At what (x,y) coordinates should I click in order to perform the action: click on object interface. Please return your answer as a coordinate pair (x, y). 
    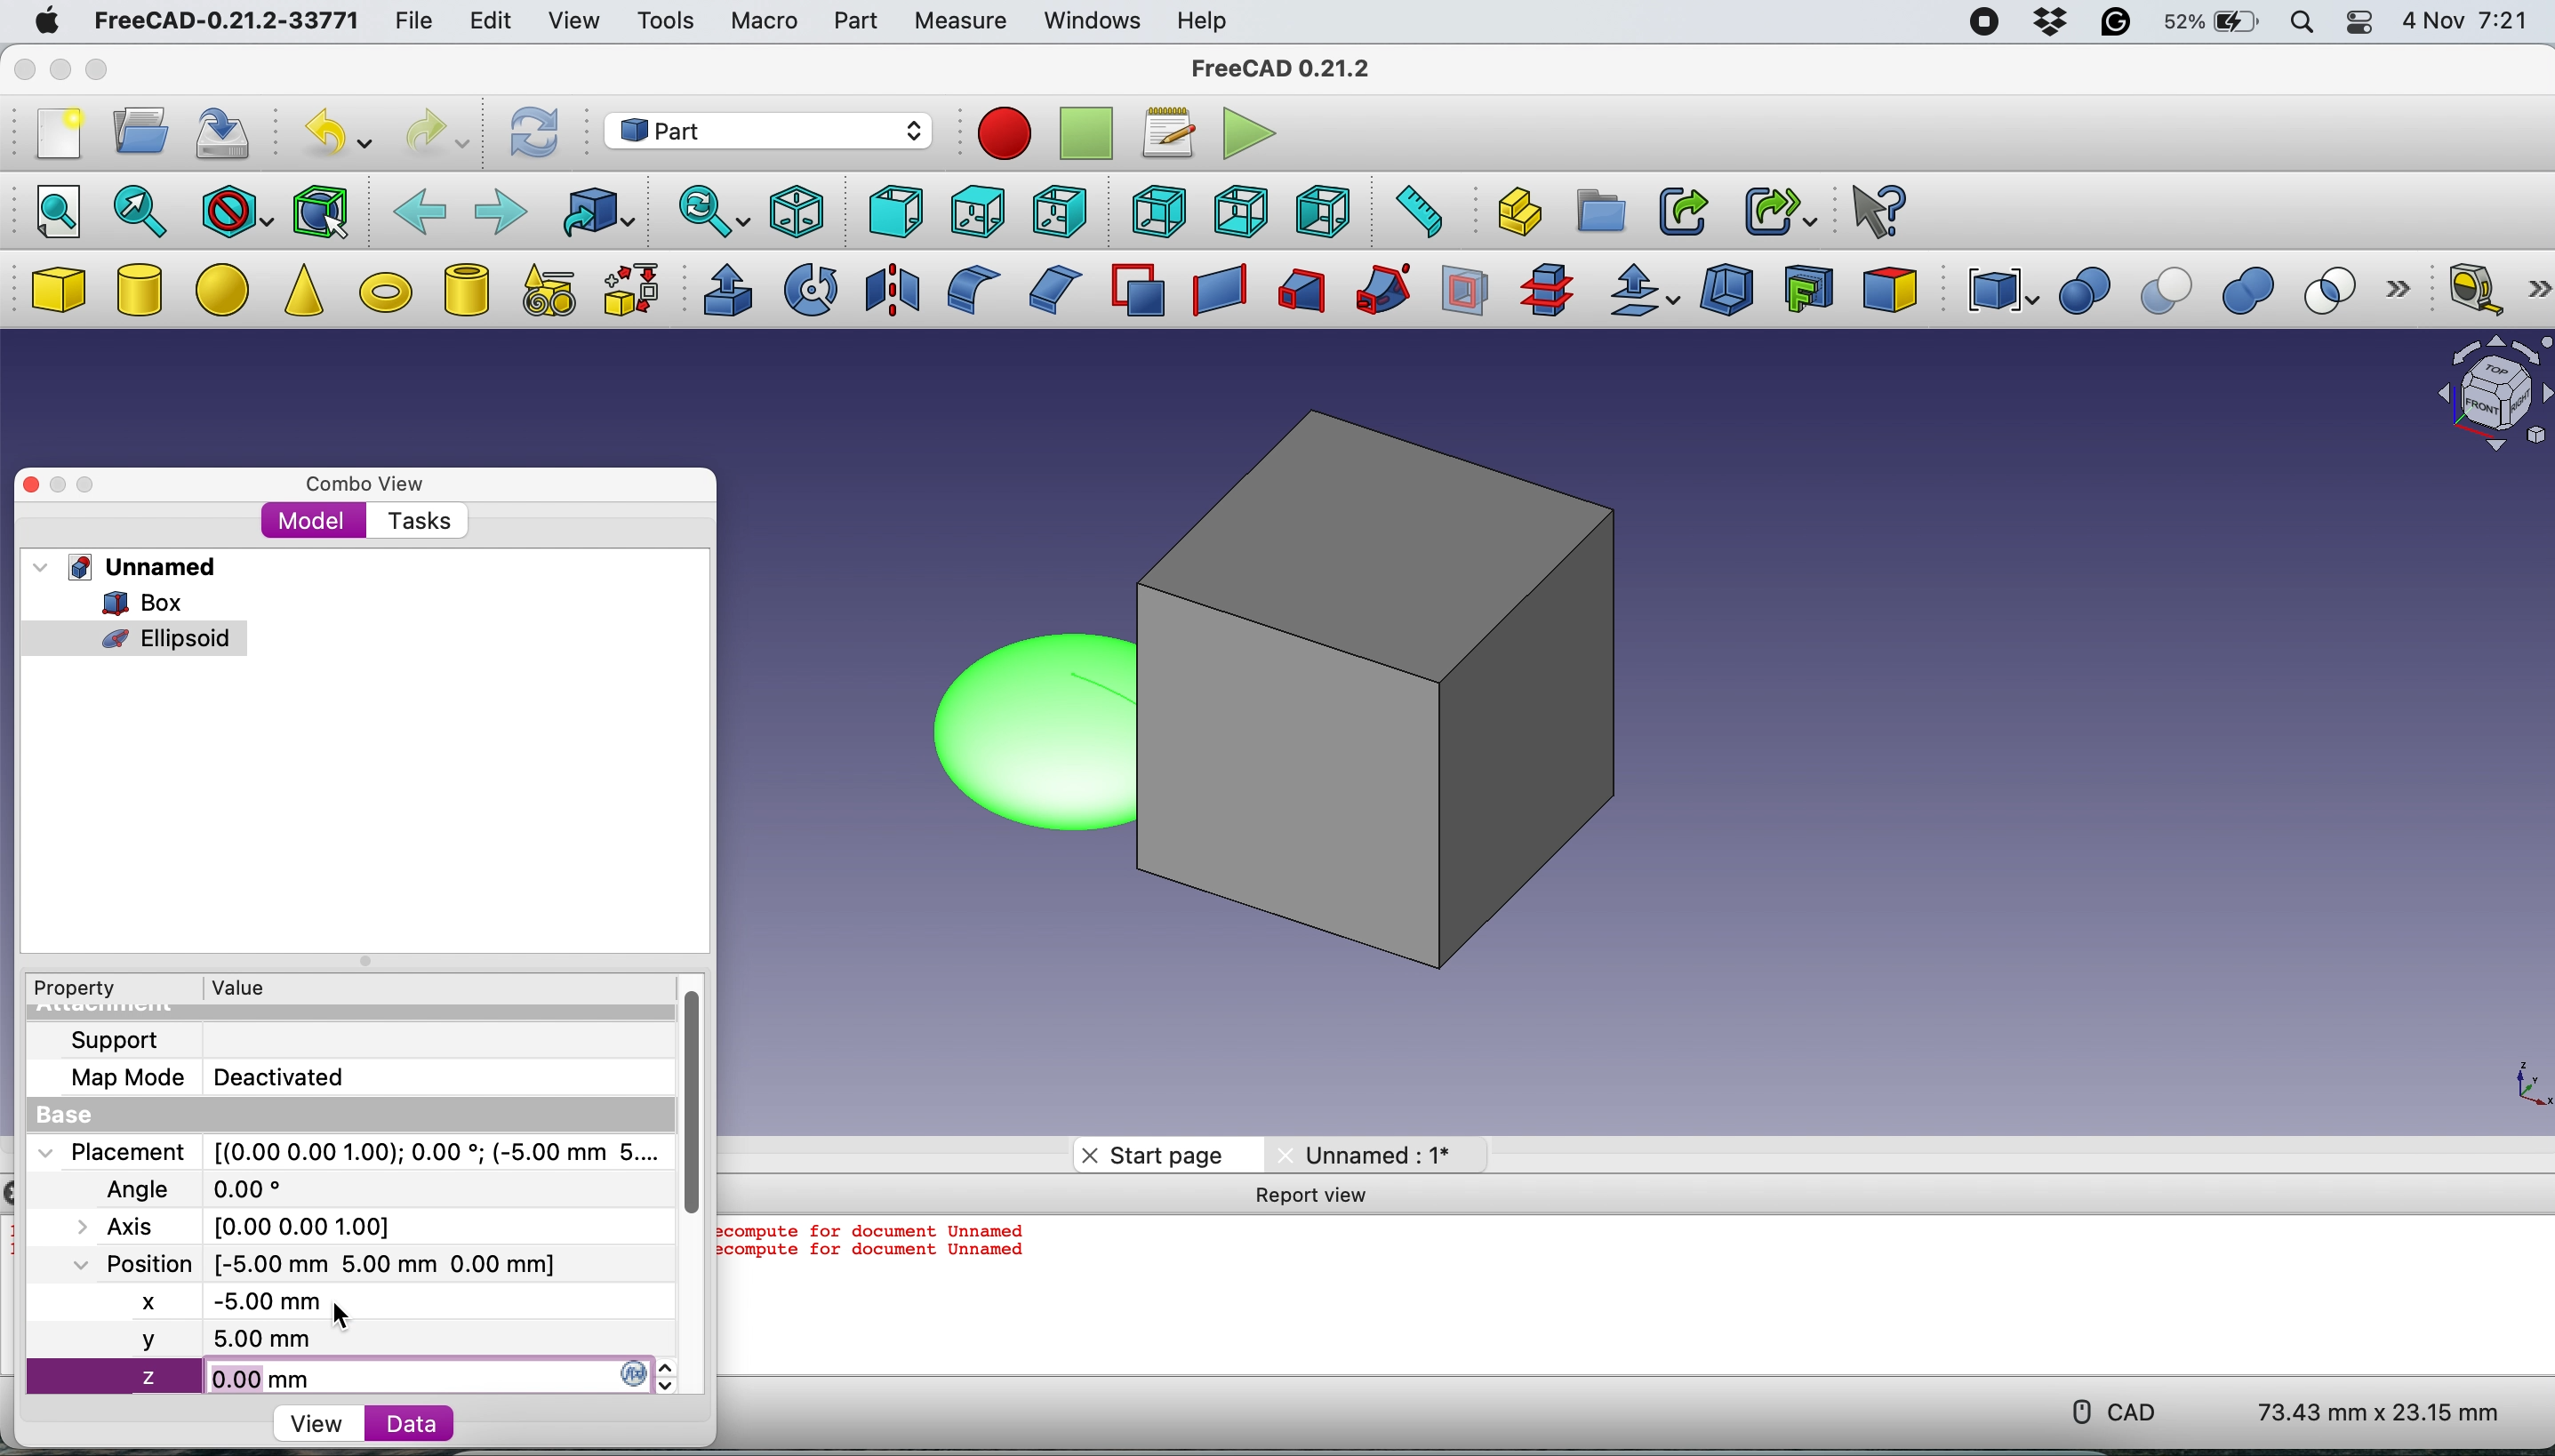
    Looking at the image, I should click on (2493, 397).